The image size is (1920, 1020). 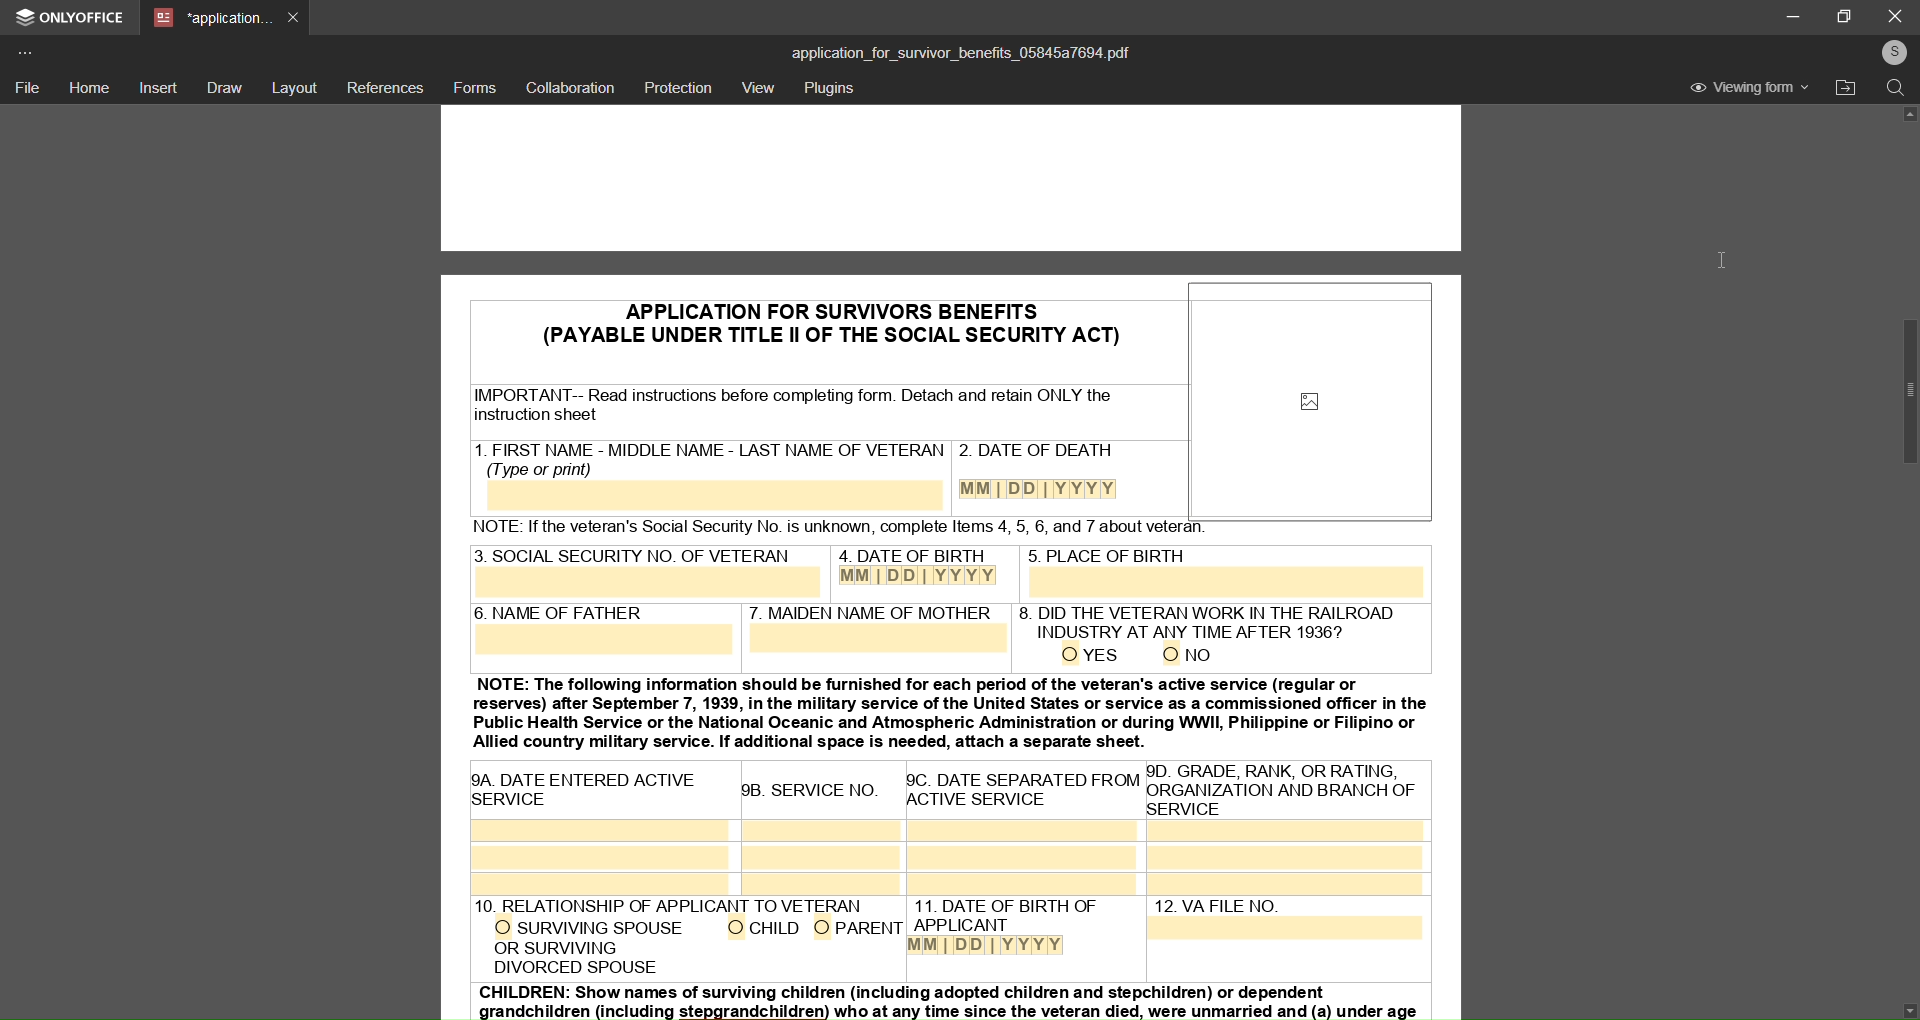 I want to click on up, so click(x=1911, y=119).